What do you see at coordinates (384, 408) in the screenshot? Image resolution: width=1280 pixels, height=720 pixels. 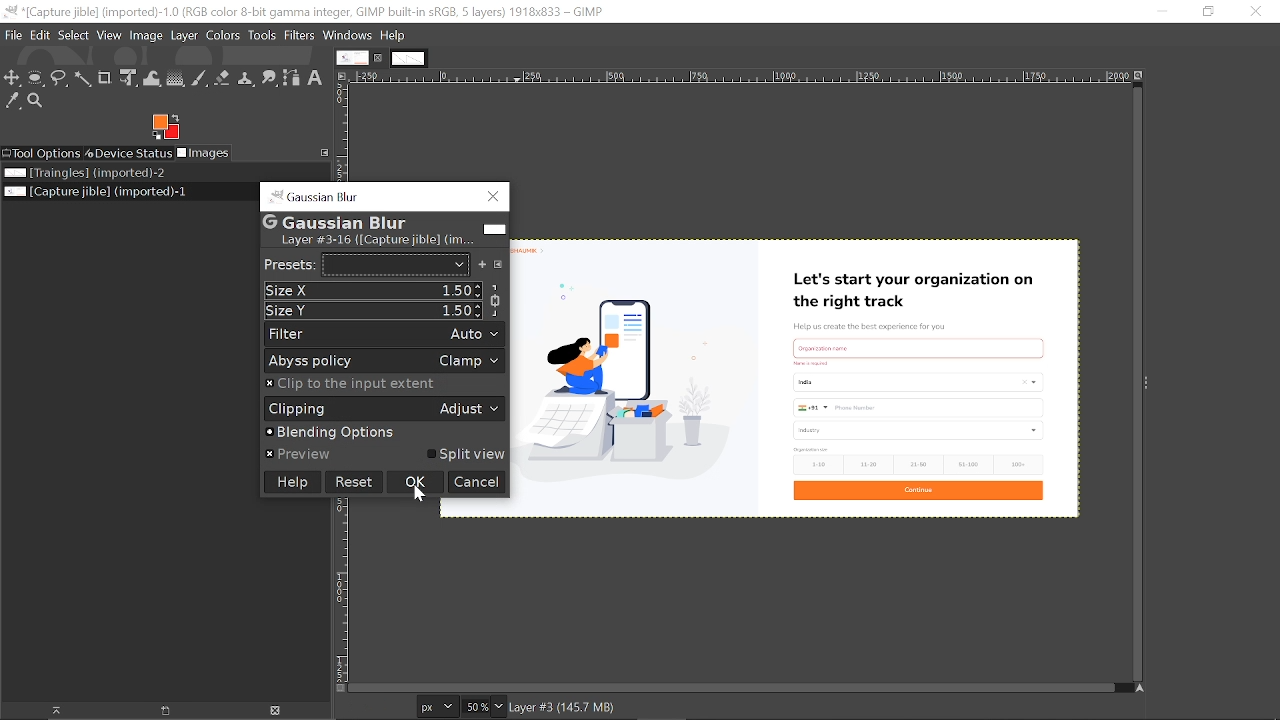 I see `Clipping` at bounding box center [384, 408].